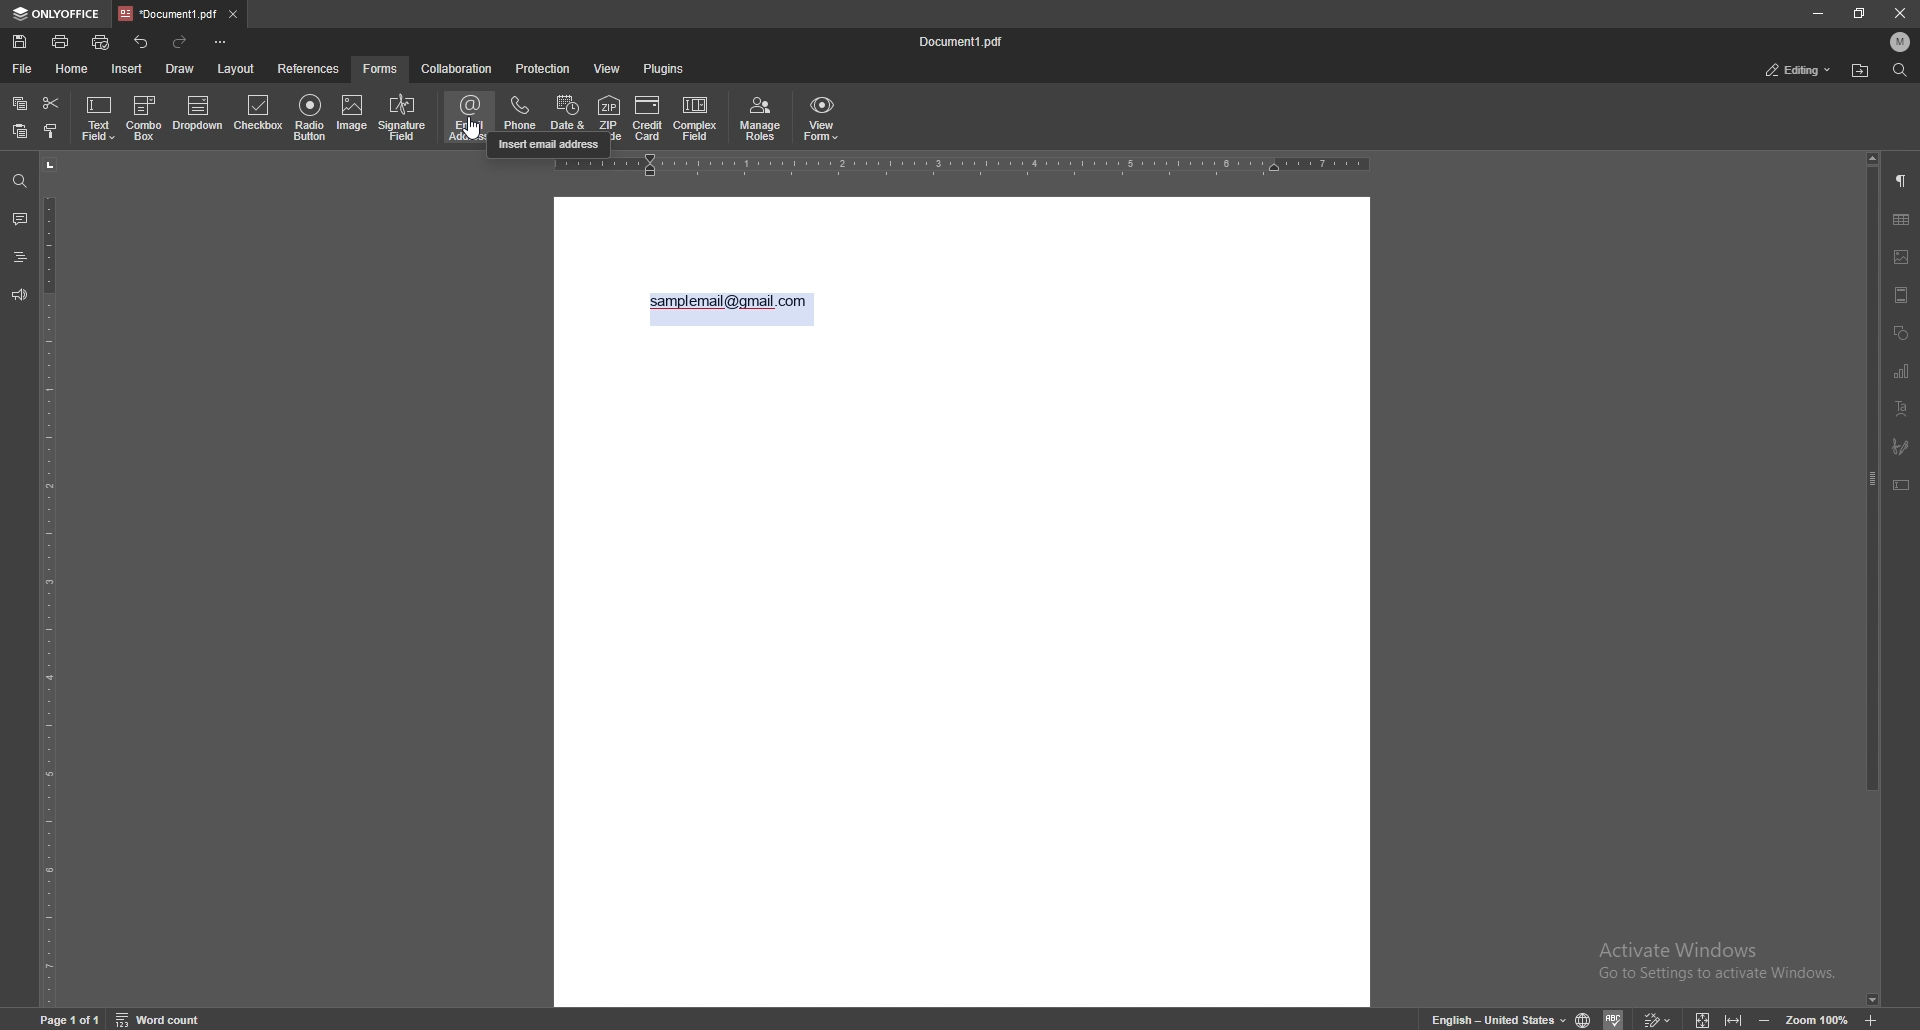  What do you see at coordinates (235, 68) in the screenshot?
I see `layout` at bounding box center [235, 68].